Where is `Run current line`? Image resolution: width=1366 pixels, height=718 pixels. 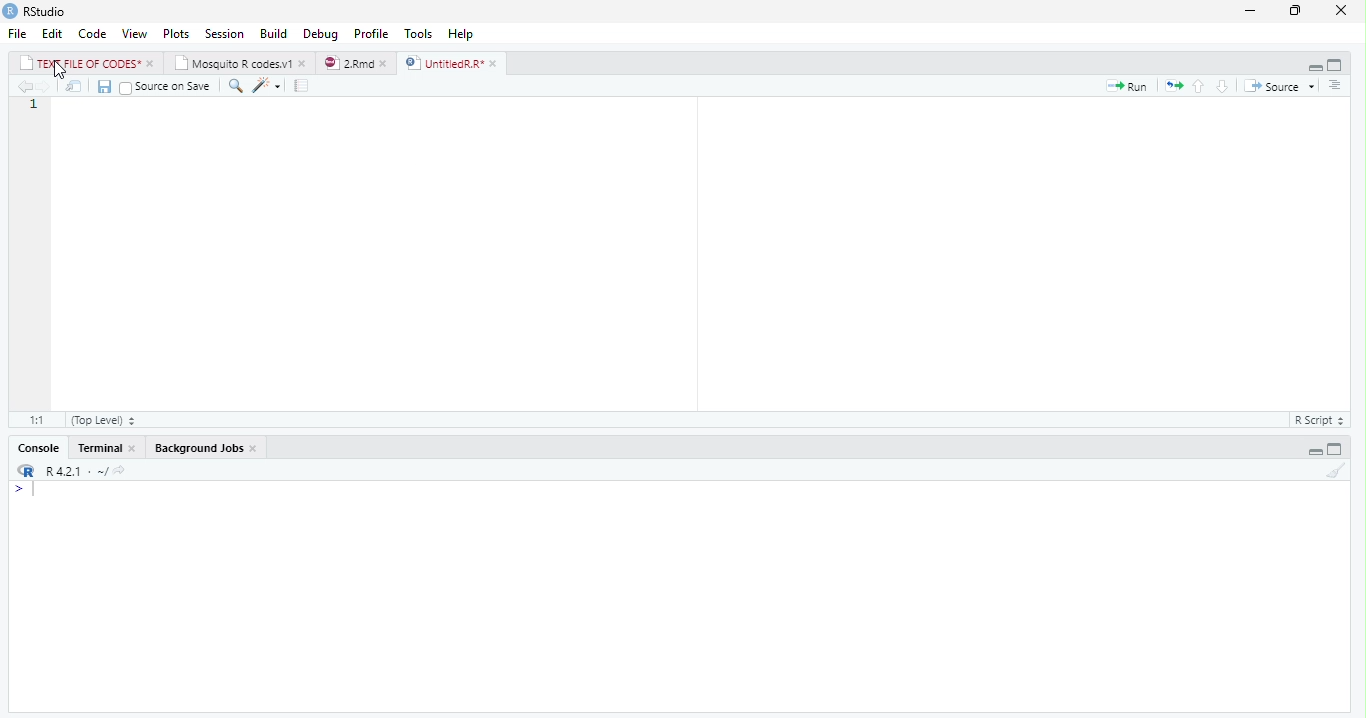
Run current line is located at coordinates (1123, 85).